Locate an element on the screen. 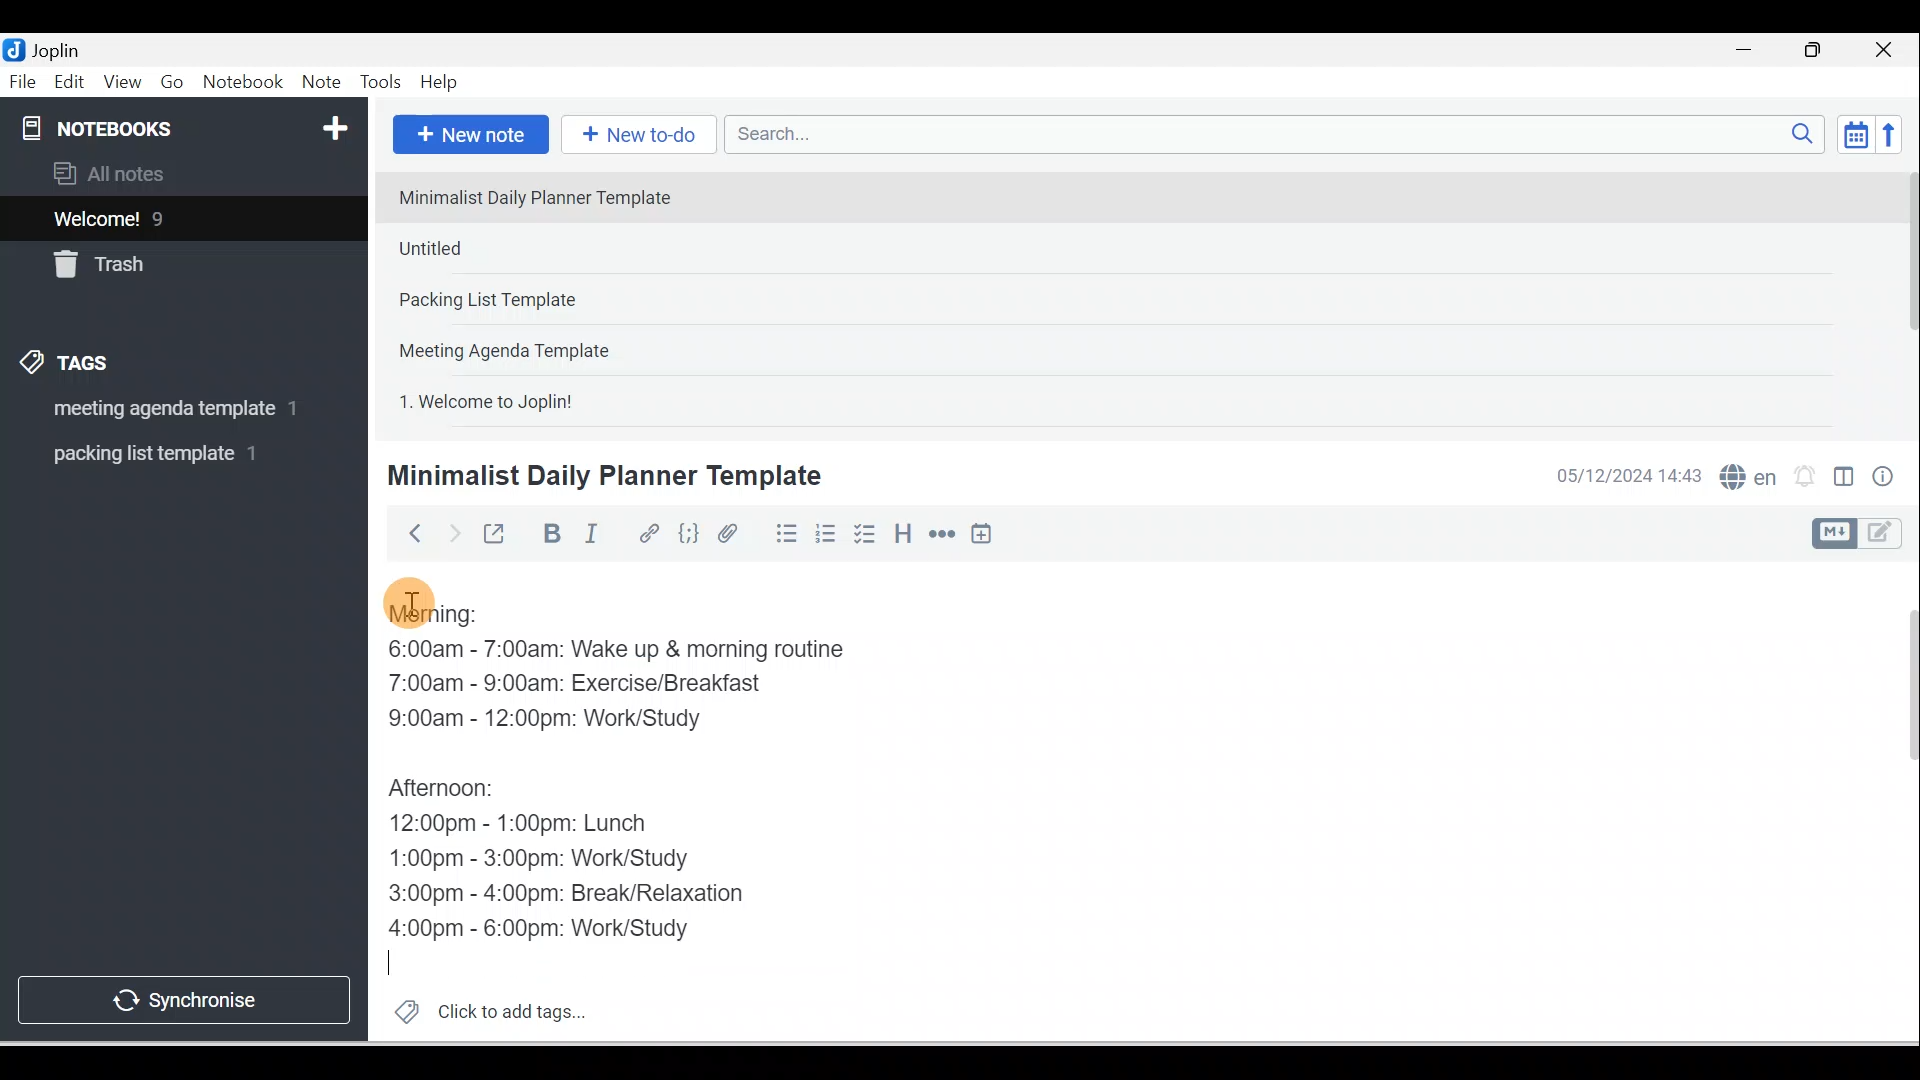  Horizontal rule is located at coordinates (944, 534).